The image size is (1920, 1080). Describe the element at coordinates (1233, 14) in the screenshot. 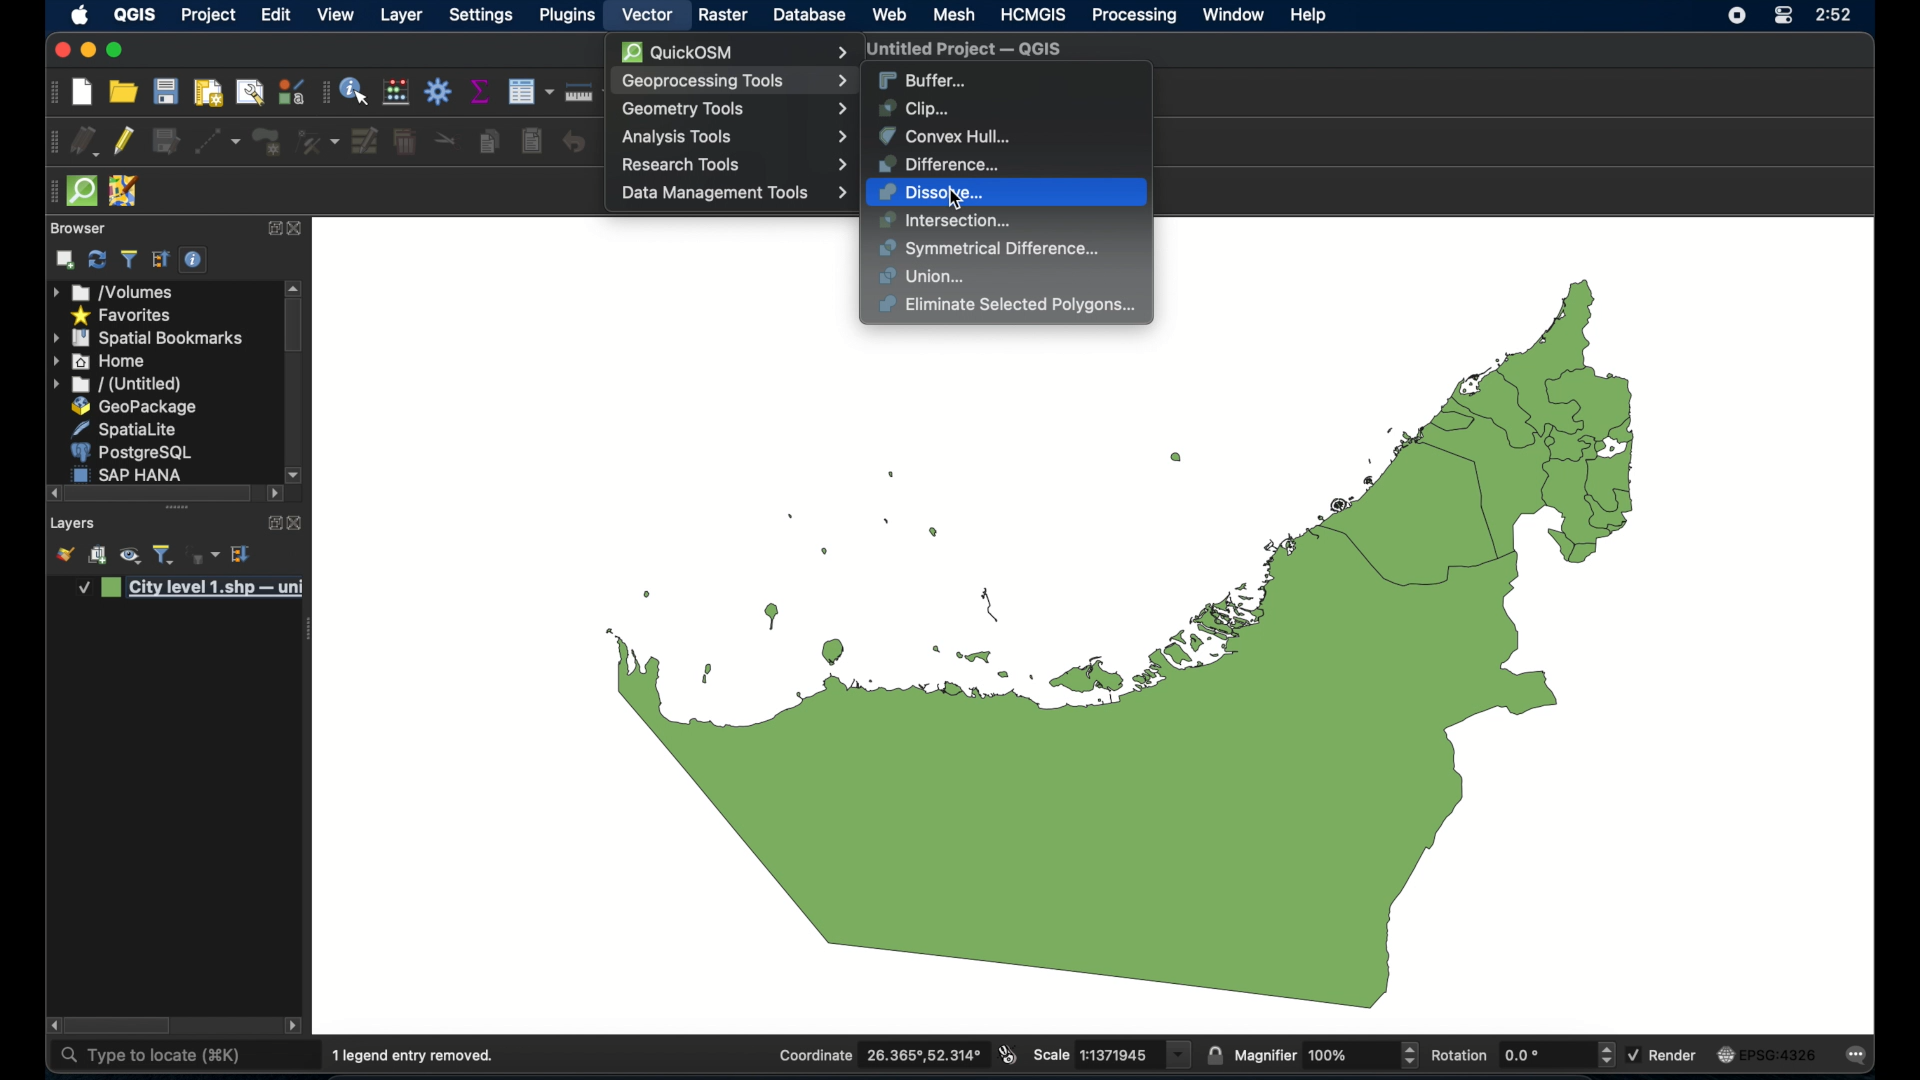

I see `window` at that location.